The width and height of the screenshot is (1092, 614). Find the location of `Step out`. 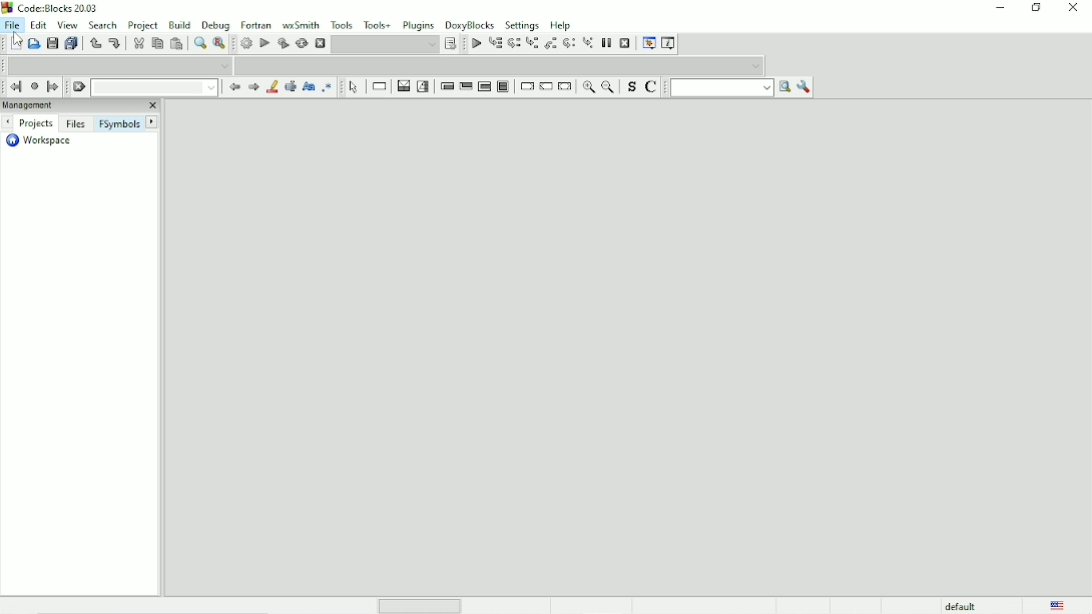

Step out is located at coordinates (550, 43).